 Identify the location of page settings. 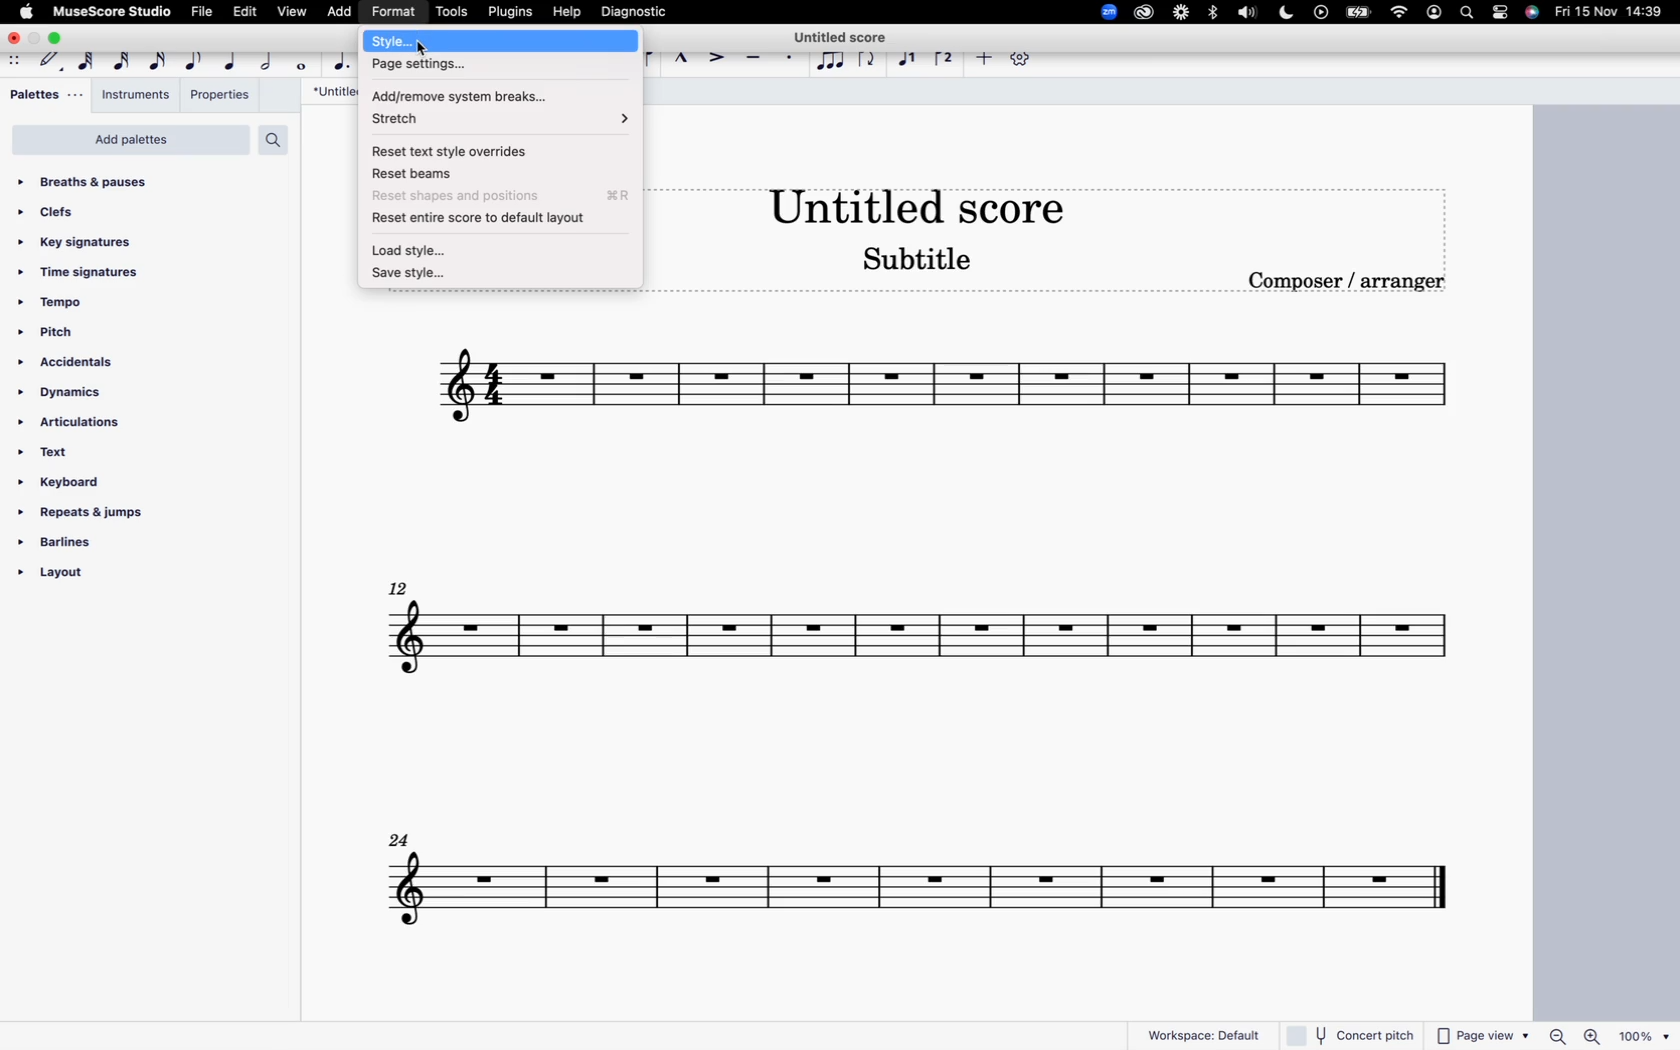
(493, 66).